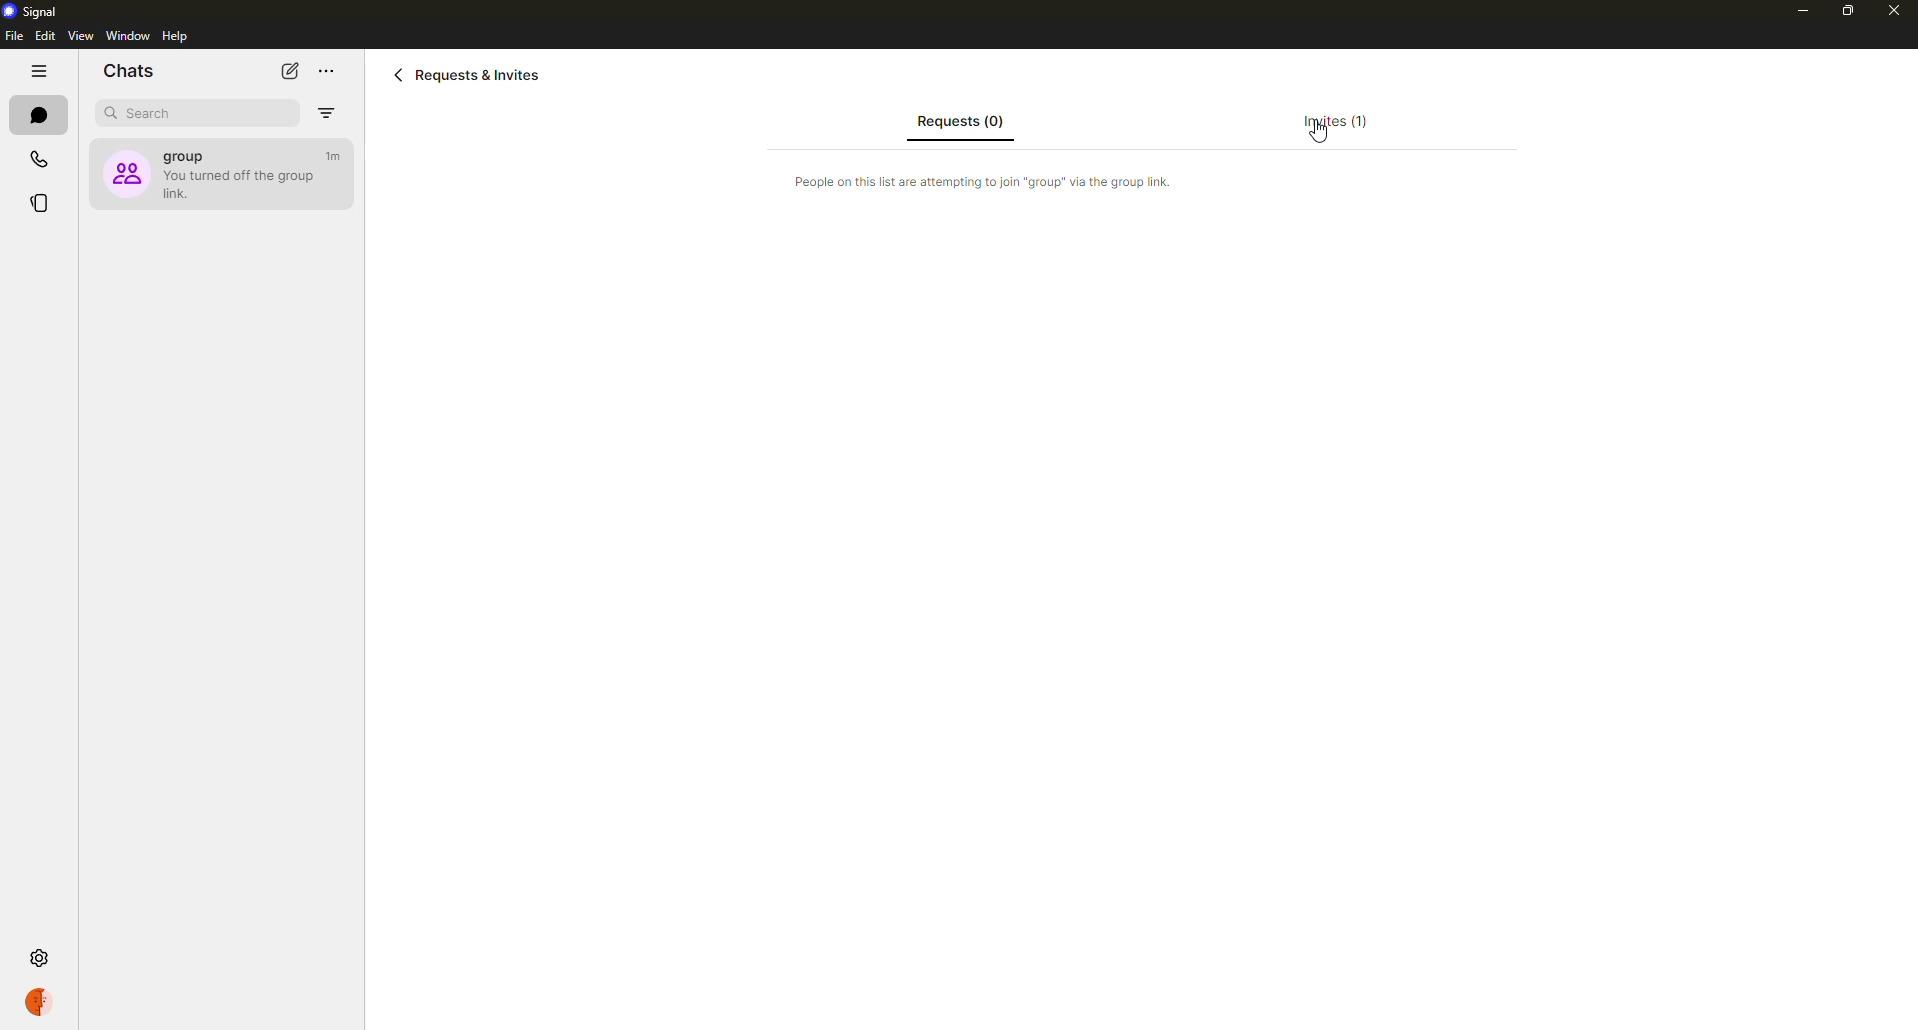 The height and width of the screenshot is (1030, 1918). What do you see at coordinates (38, 956) in the screenshot?
I see `settings` at bounding box center [38, 956].